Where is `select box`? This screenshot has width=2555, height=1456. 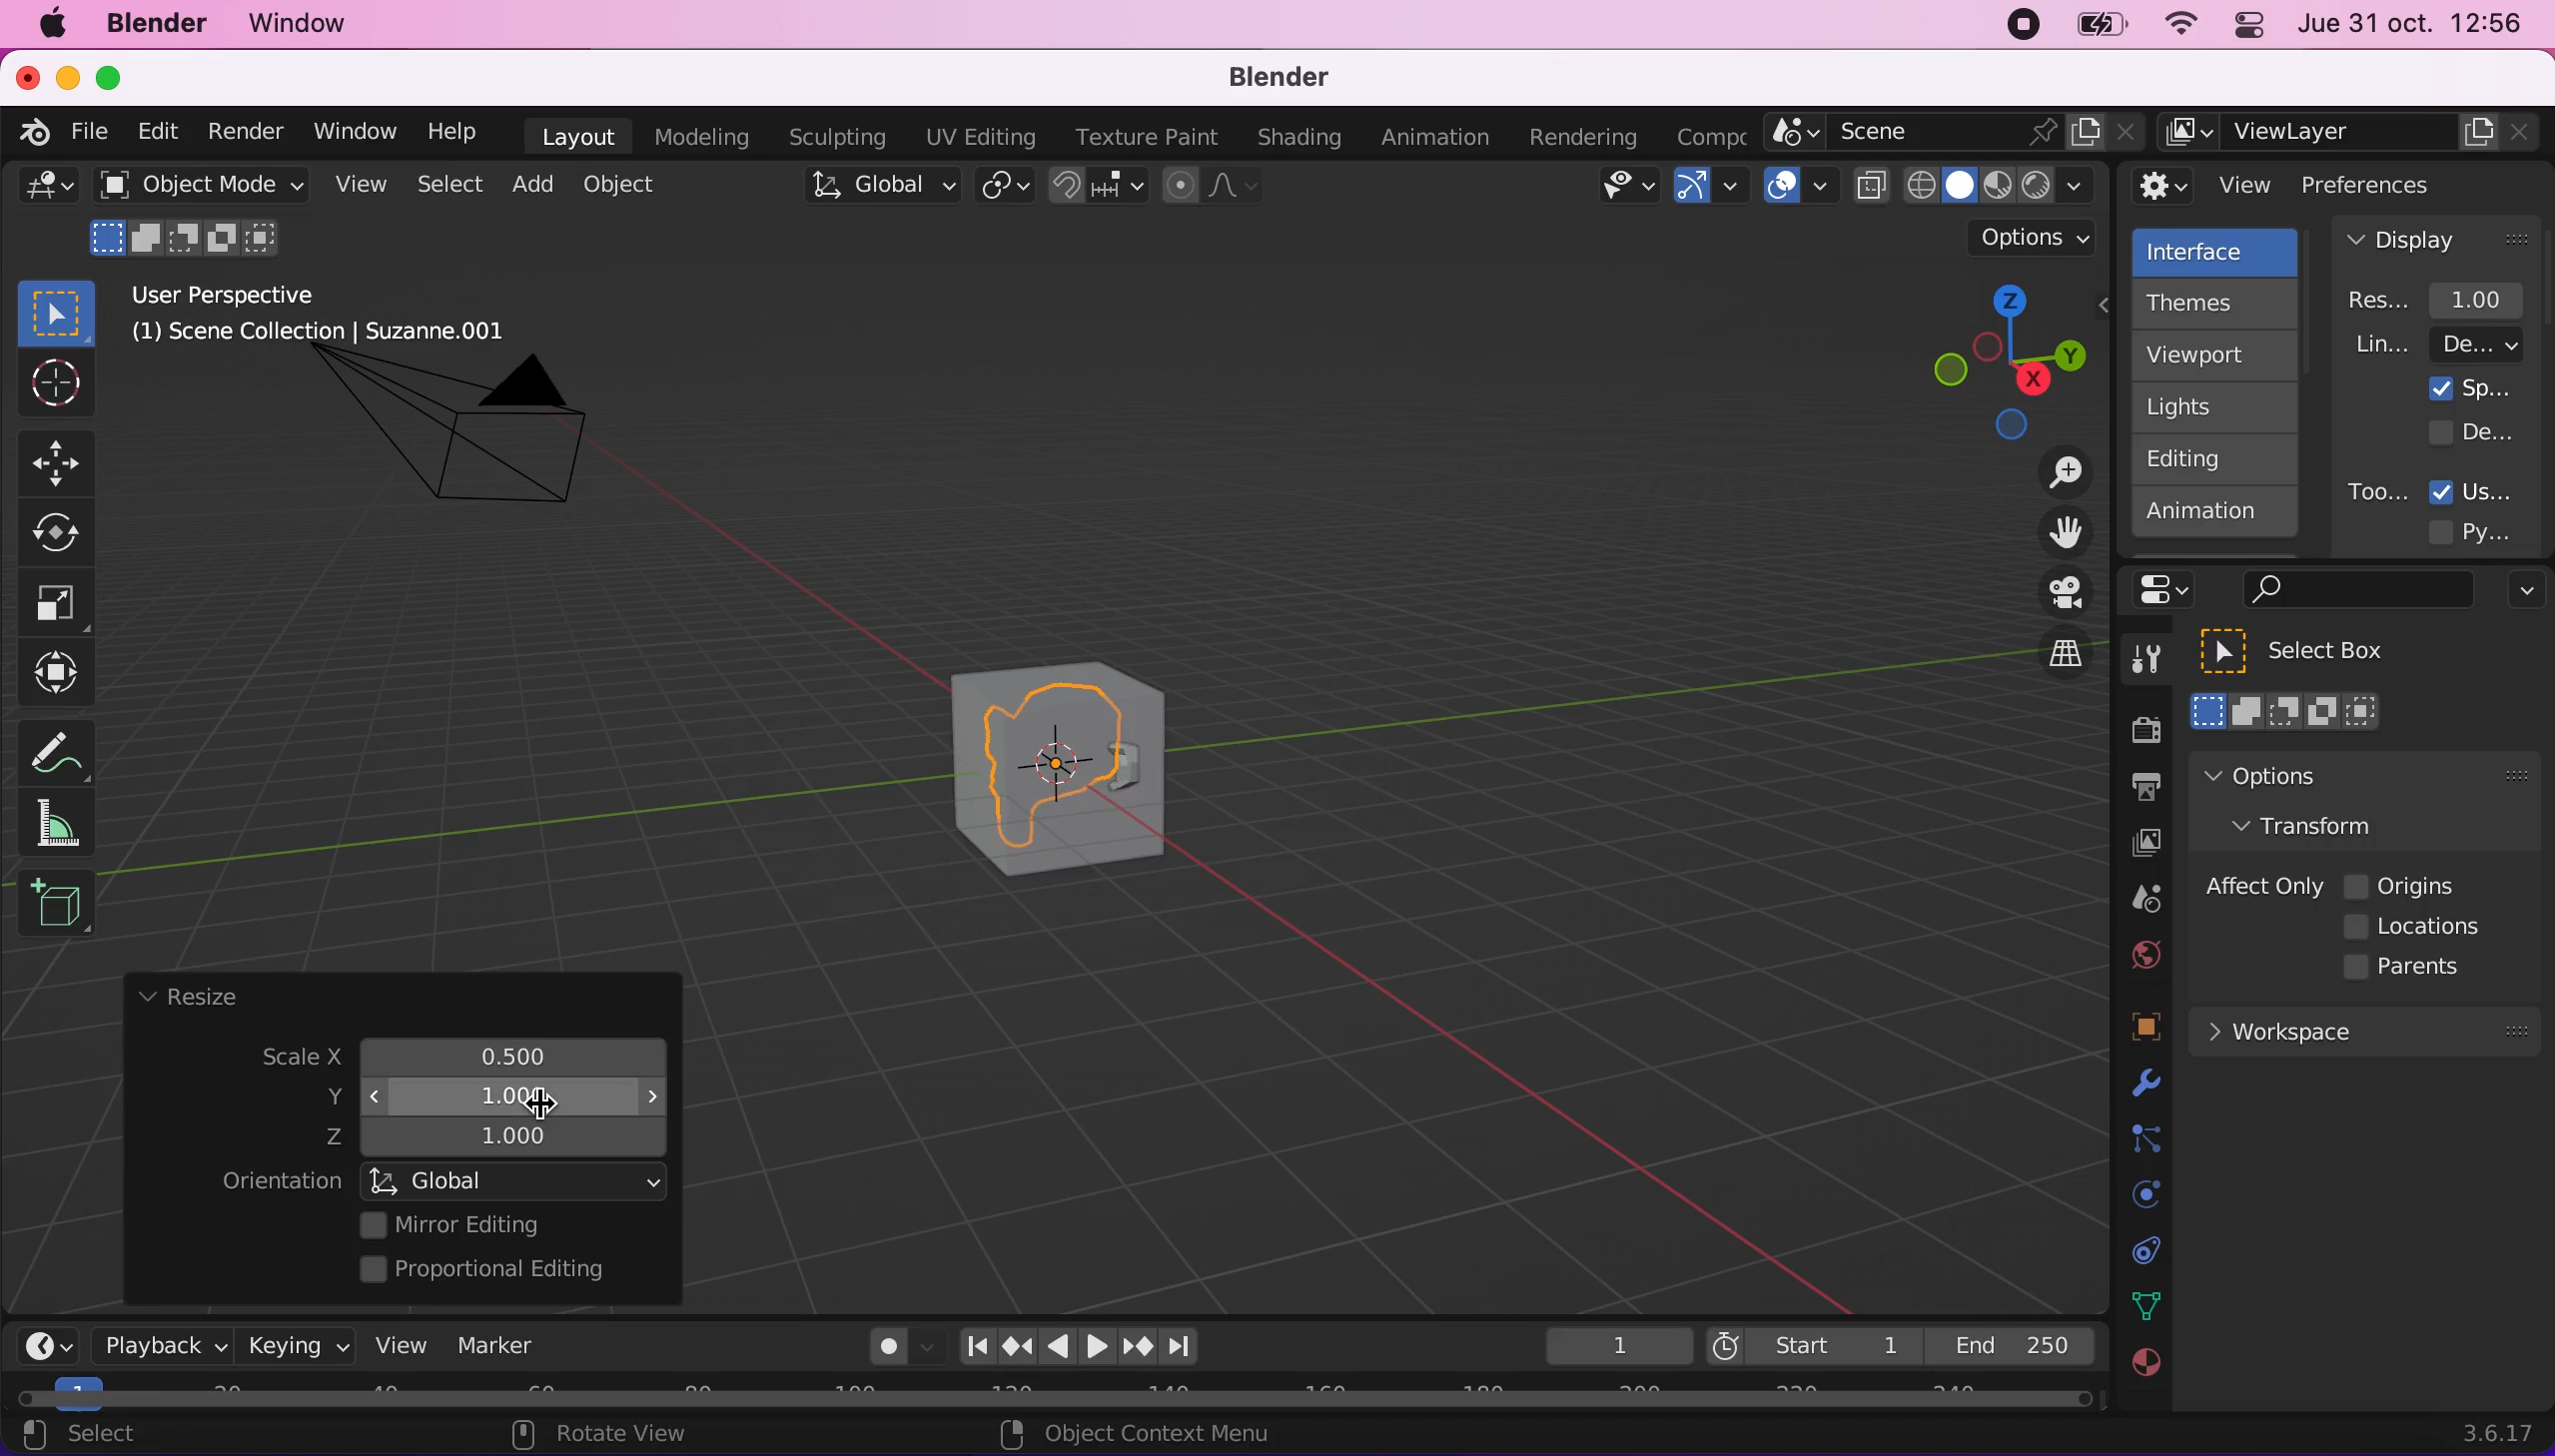 select box is located at coordinates (2318, 651).